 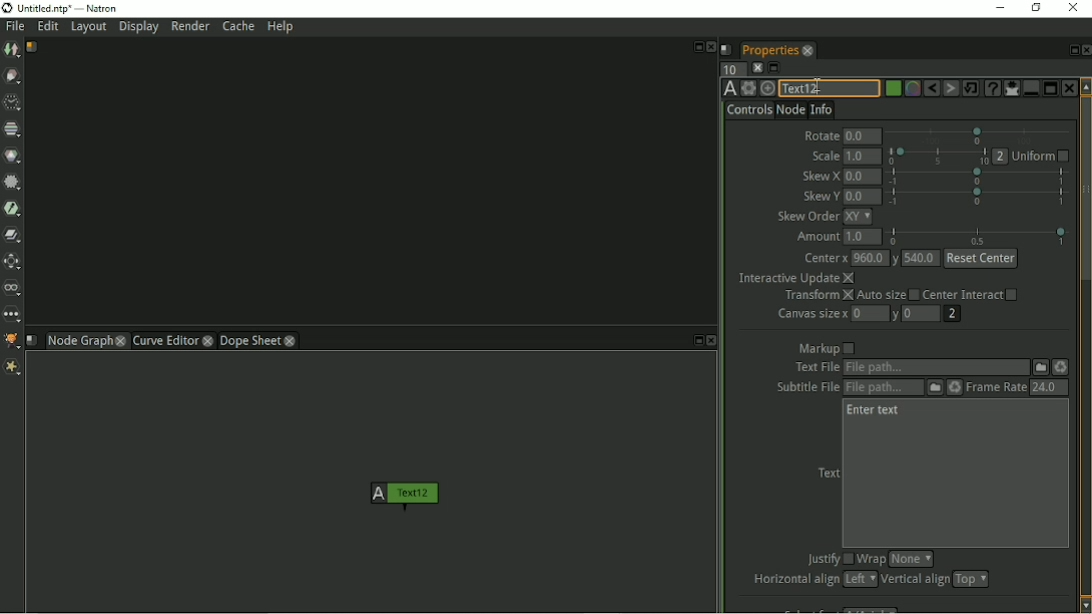 I want to click on Settings and presets, so click(x=748, y=88).